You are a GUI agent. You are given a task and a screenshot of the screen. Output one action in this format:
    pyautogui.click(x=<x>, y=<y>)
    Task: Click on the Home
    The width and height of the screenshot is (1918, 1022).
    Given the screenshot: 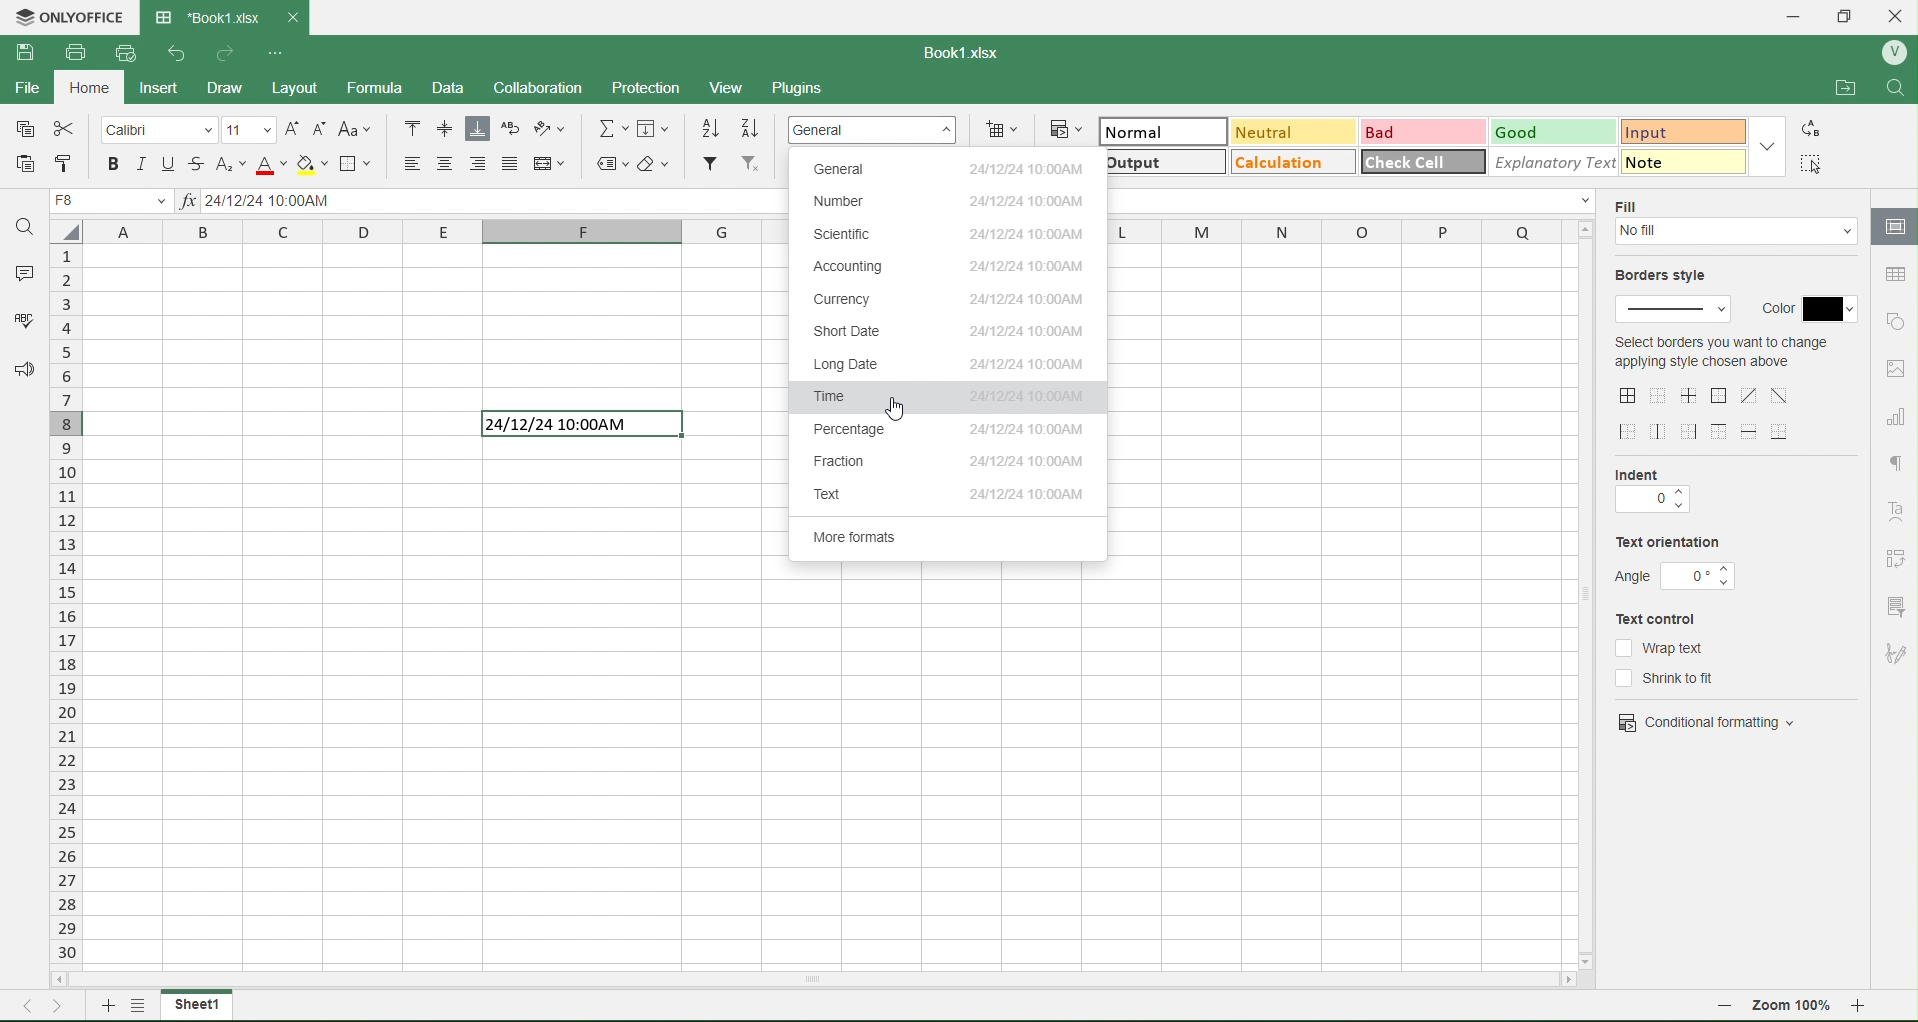 What is the action you would take?
    pyautogui.click(x=97, y=91)
    